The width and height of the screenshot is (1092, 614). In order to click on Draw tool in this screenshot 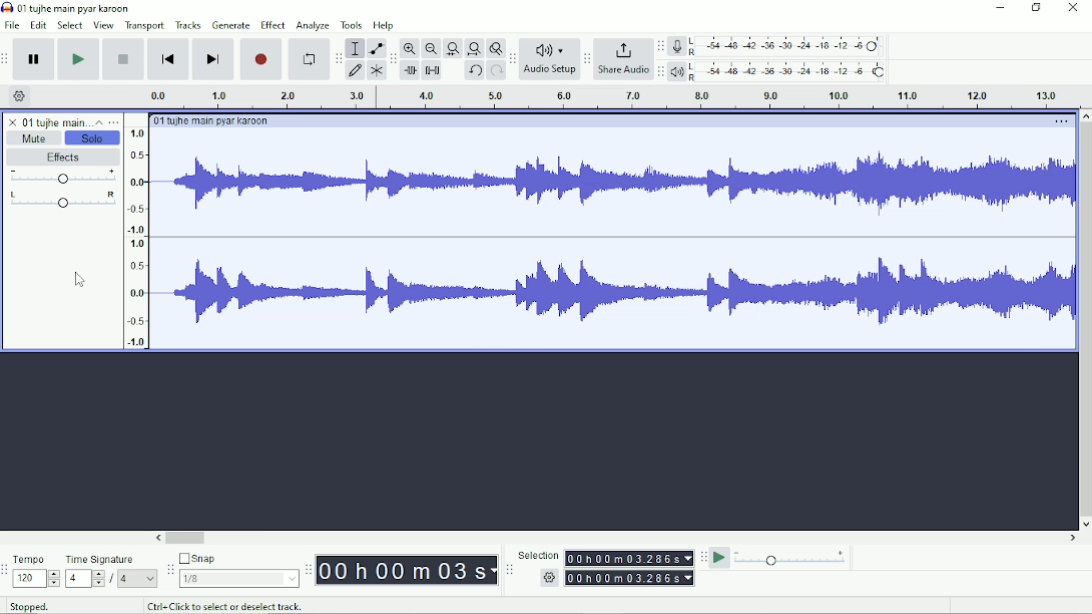, I will do `click(355, 69)`.